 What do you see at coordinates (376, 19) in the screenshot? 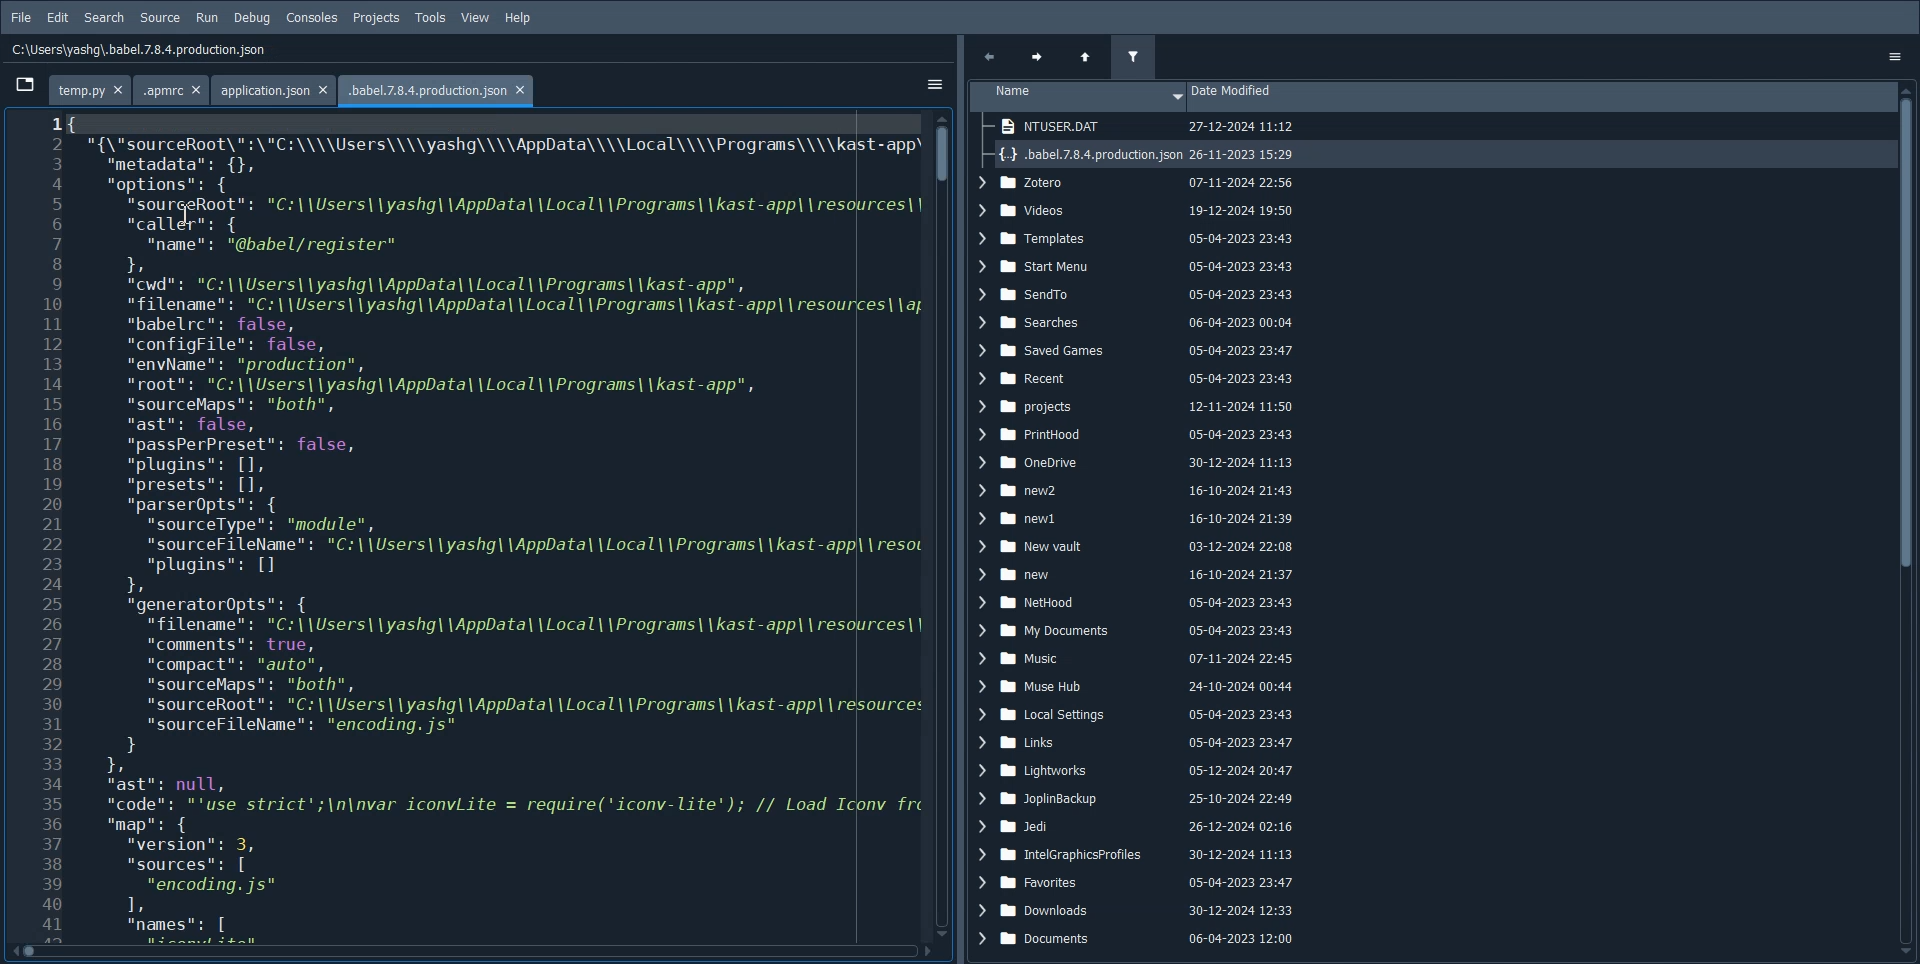
I see `Projects` at bounding box center [376, 19].